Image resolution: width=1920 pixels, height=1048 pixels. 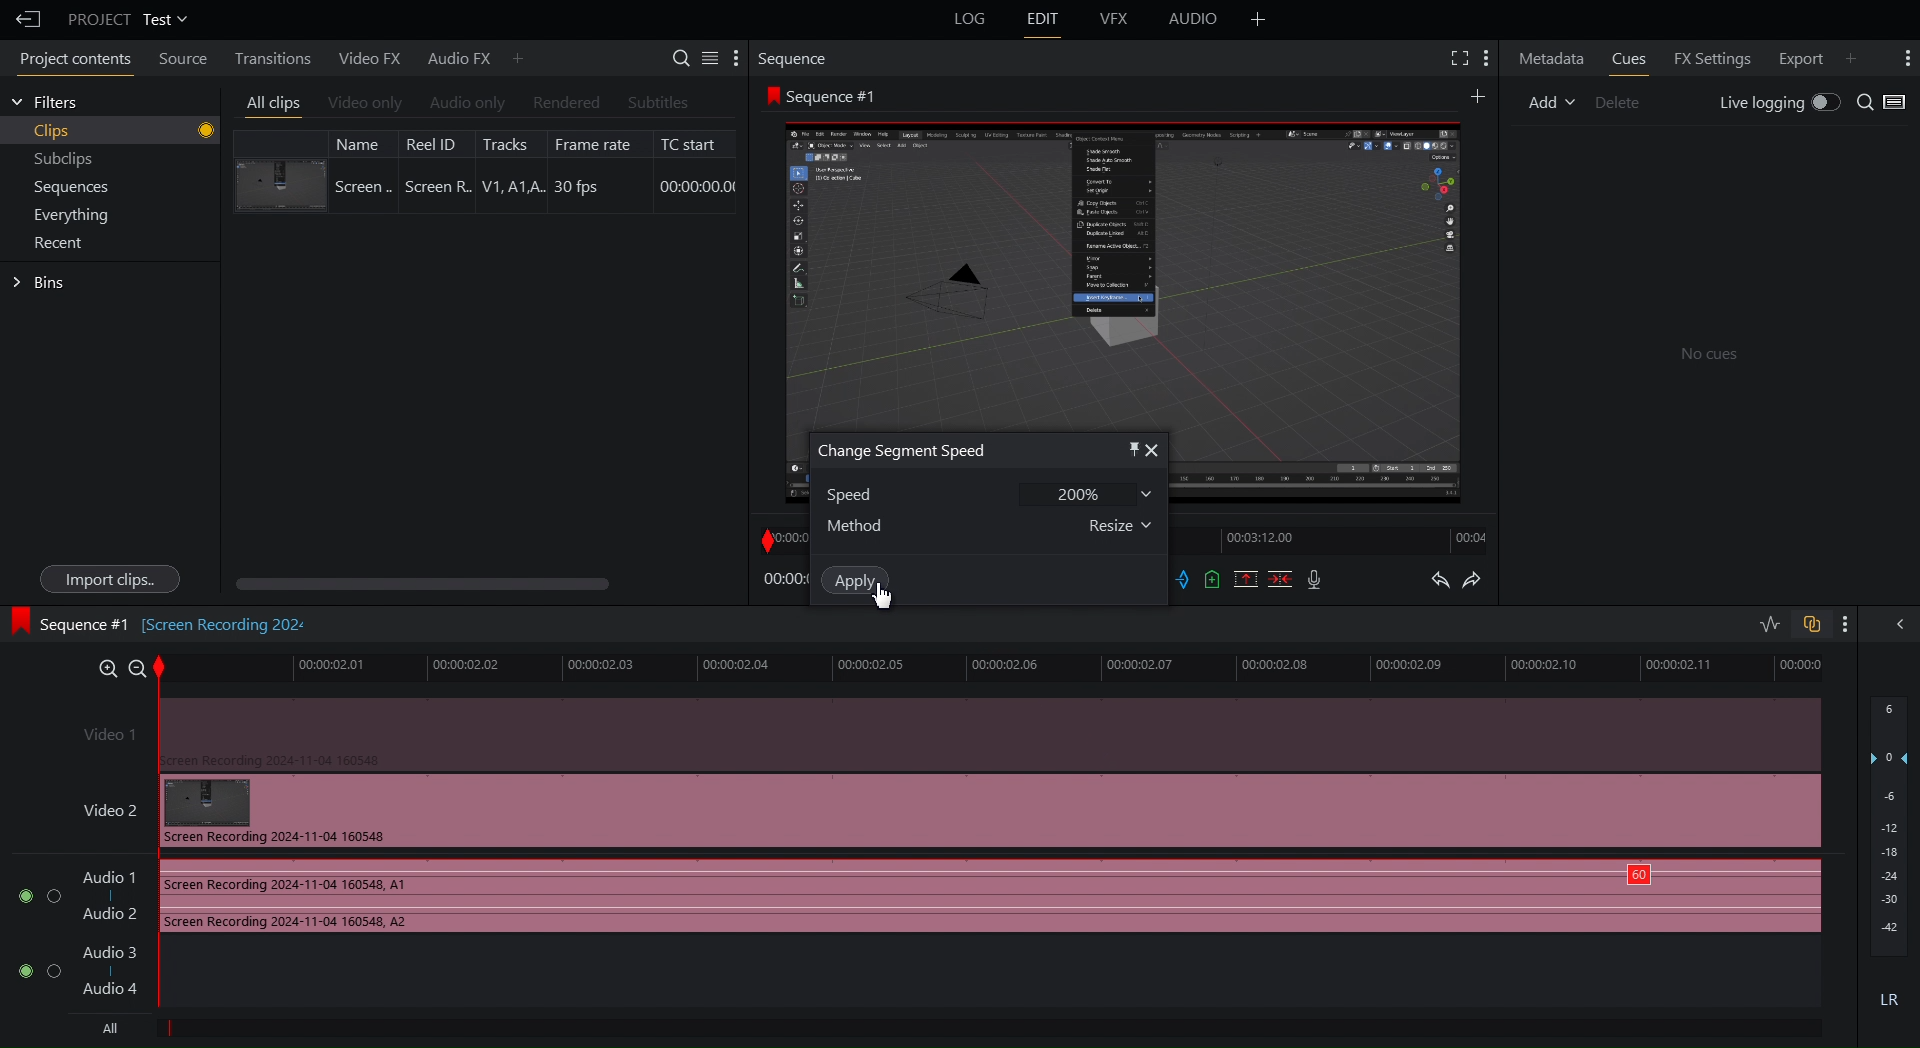 What do you see at coordinates (1626, 100) in the screenshot?
I see `Delete` at bounding box center [1626, 100].